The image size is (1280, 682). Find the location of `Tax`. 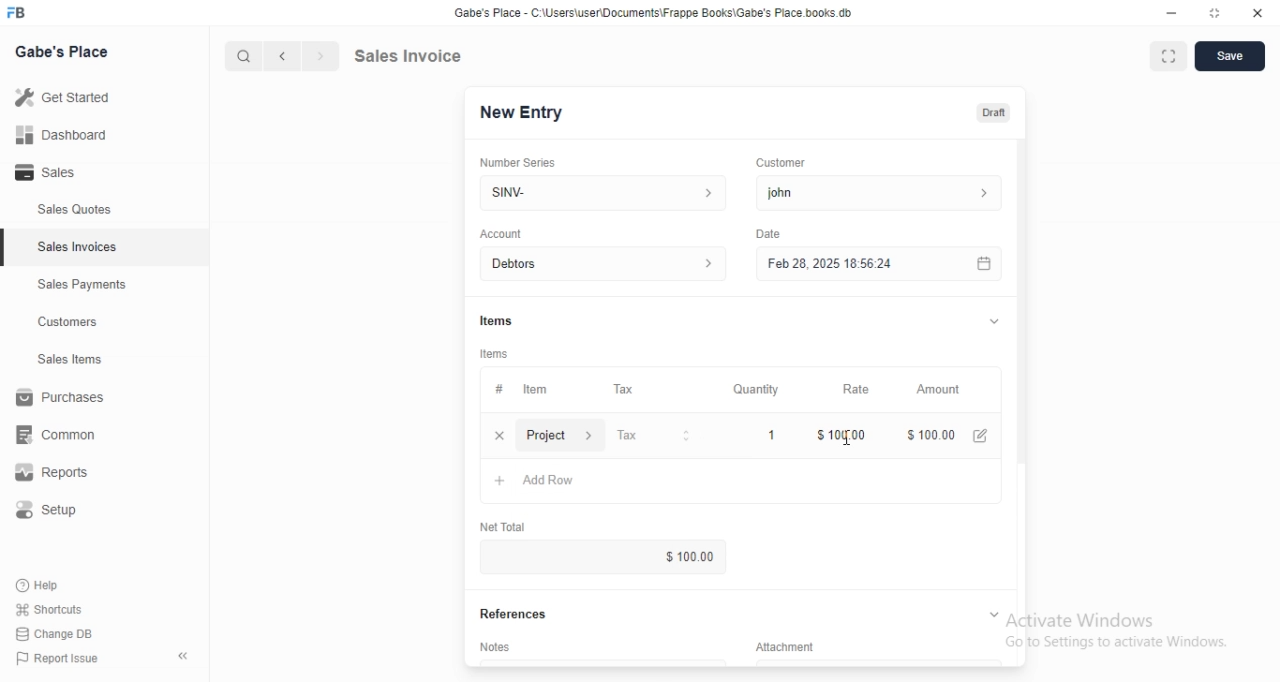

Tax is located at coordinates (628, 390).